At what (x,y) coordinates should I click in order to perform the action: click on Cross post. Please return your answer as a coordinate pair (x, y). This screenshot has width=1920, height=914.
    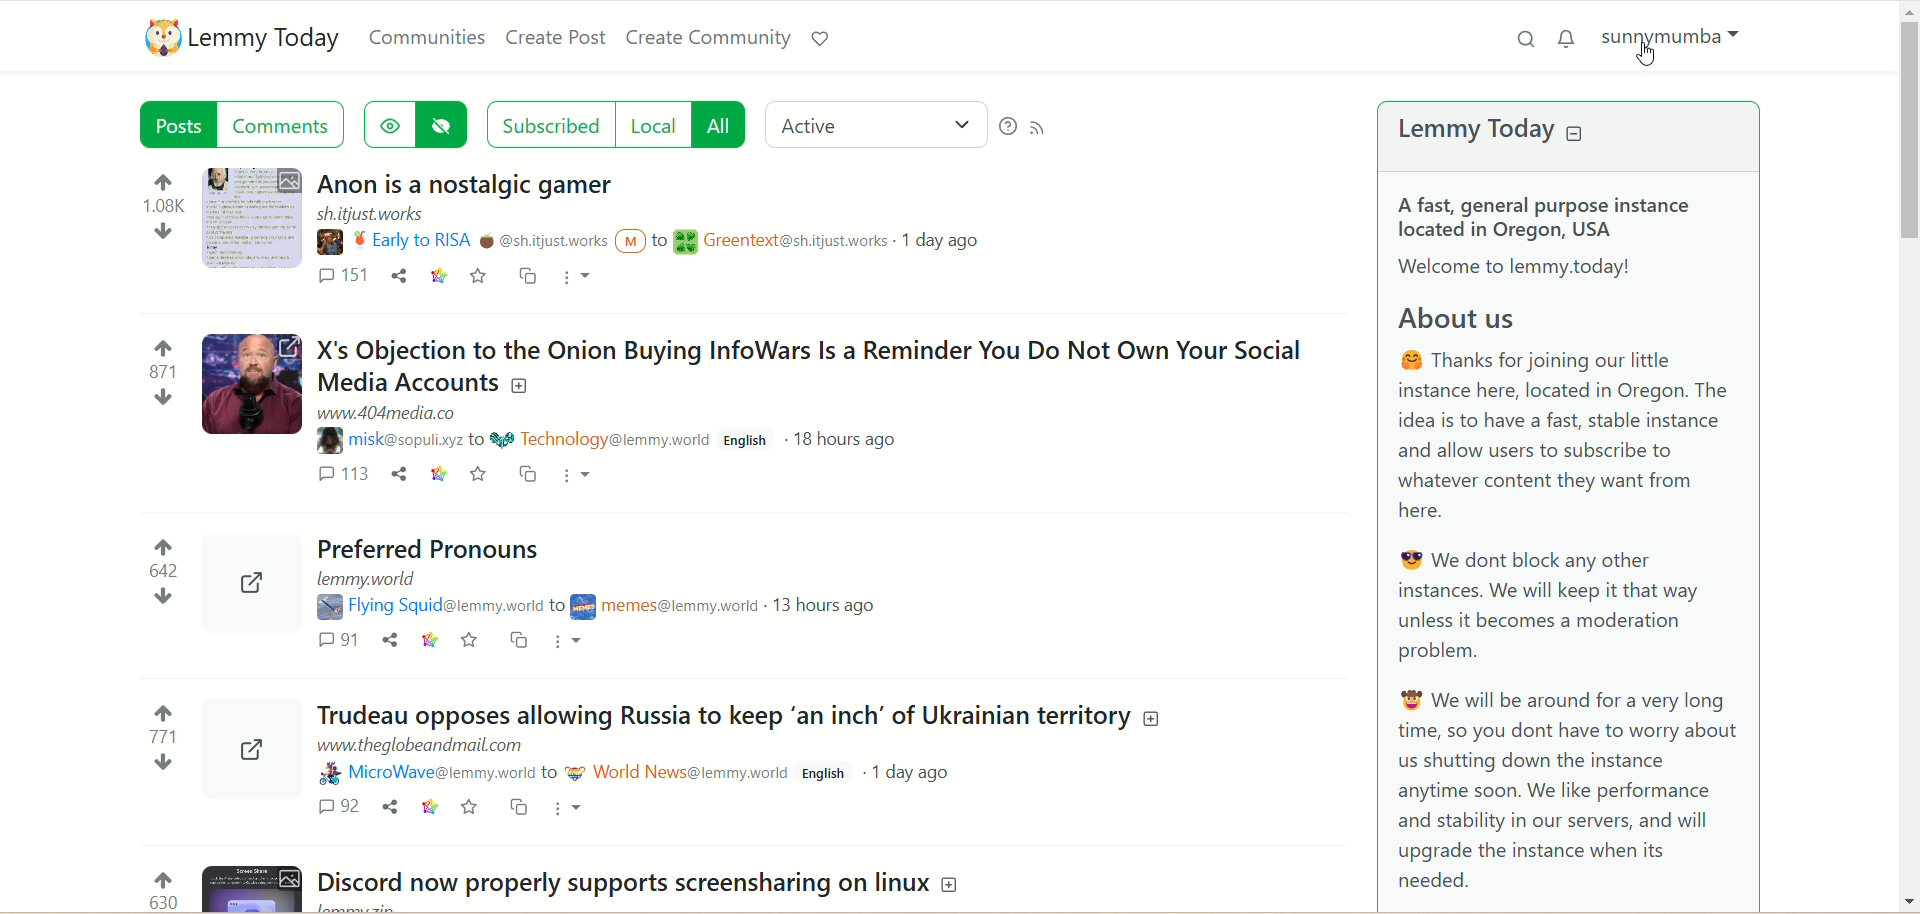
    Looking at the image, I should click on (521, 808).